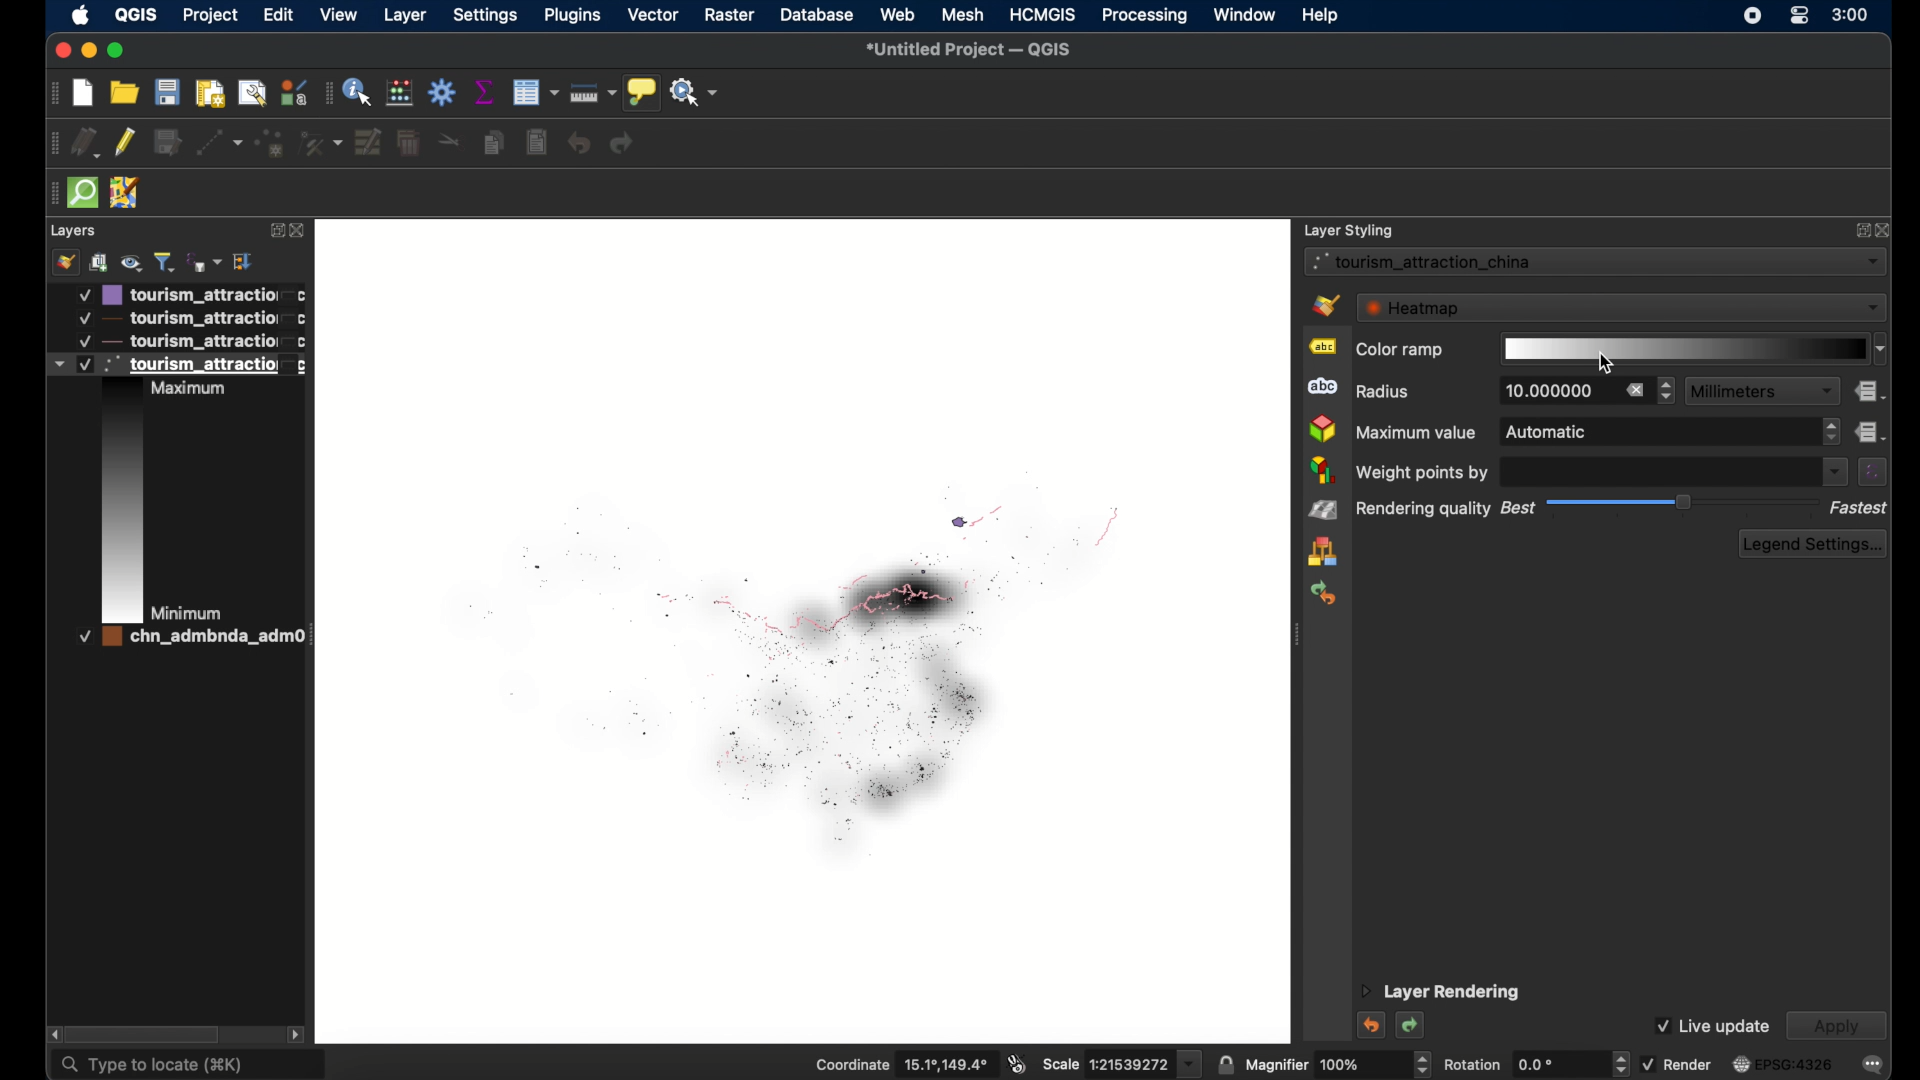  What do you see at coordinates (1533, 1063) in the screenshot?
I see `rotation` at bounding box center [1533, 1063].